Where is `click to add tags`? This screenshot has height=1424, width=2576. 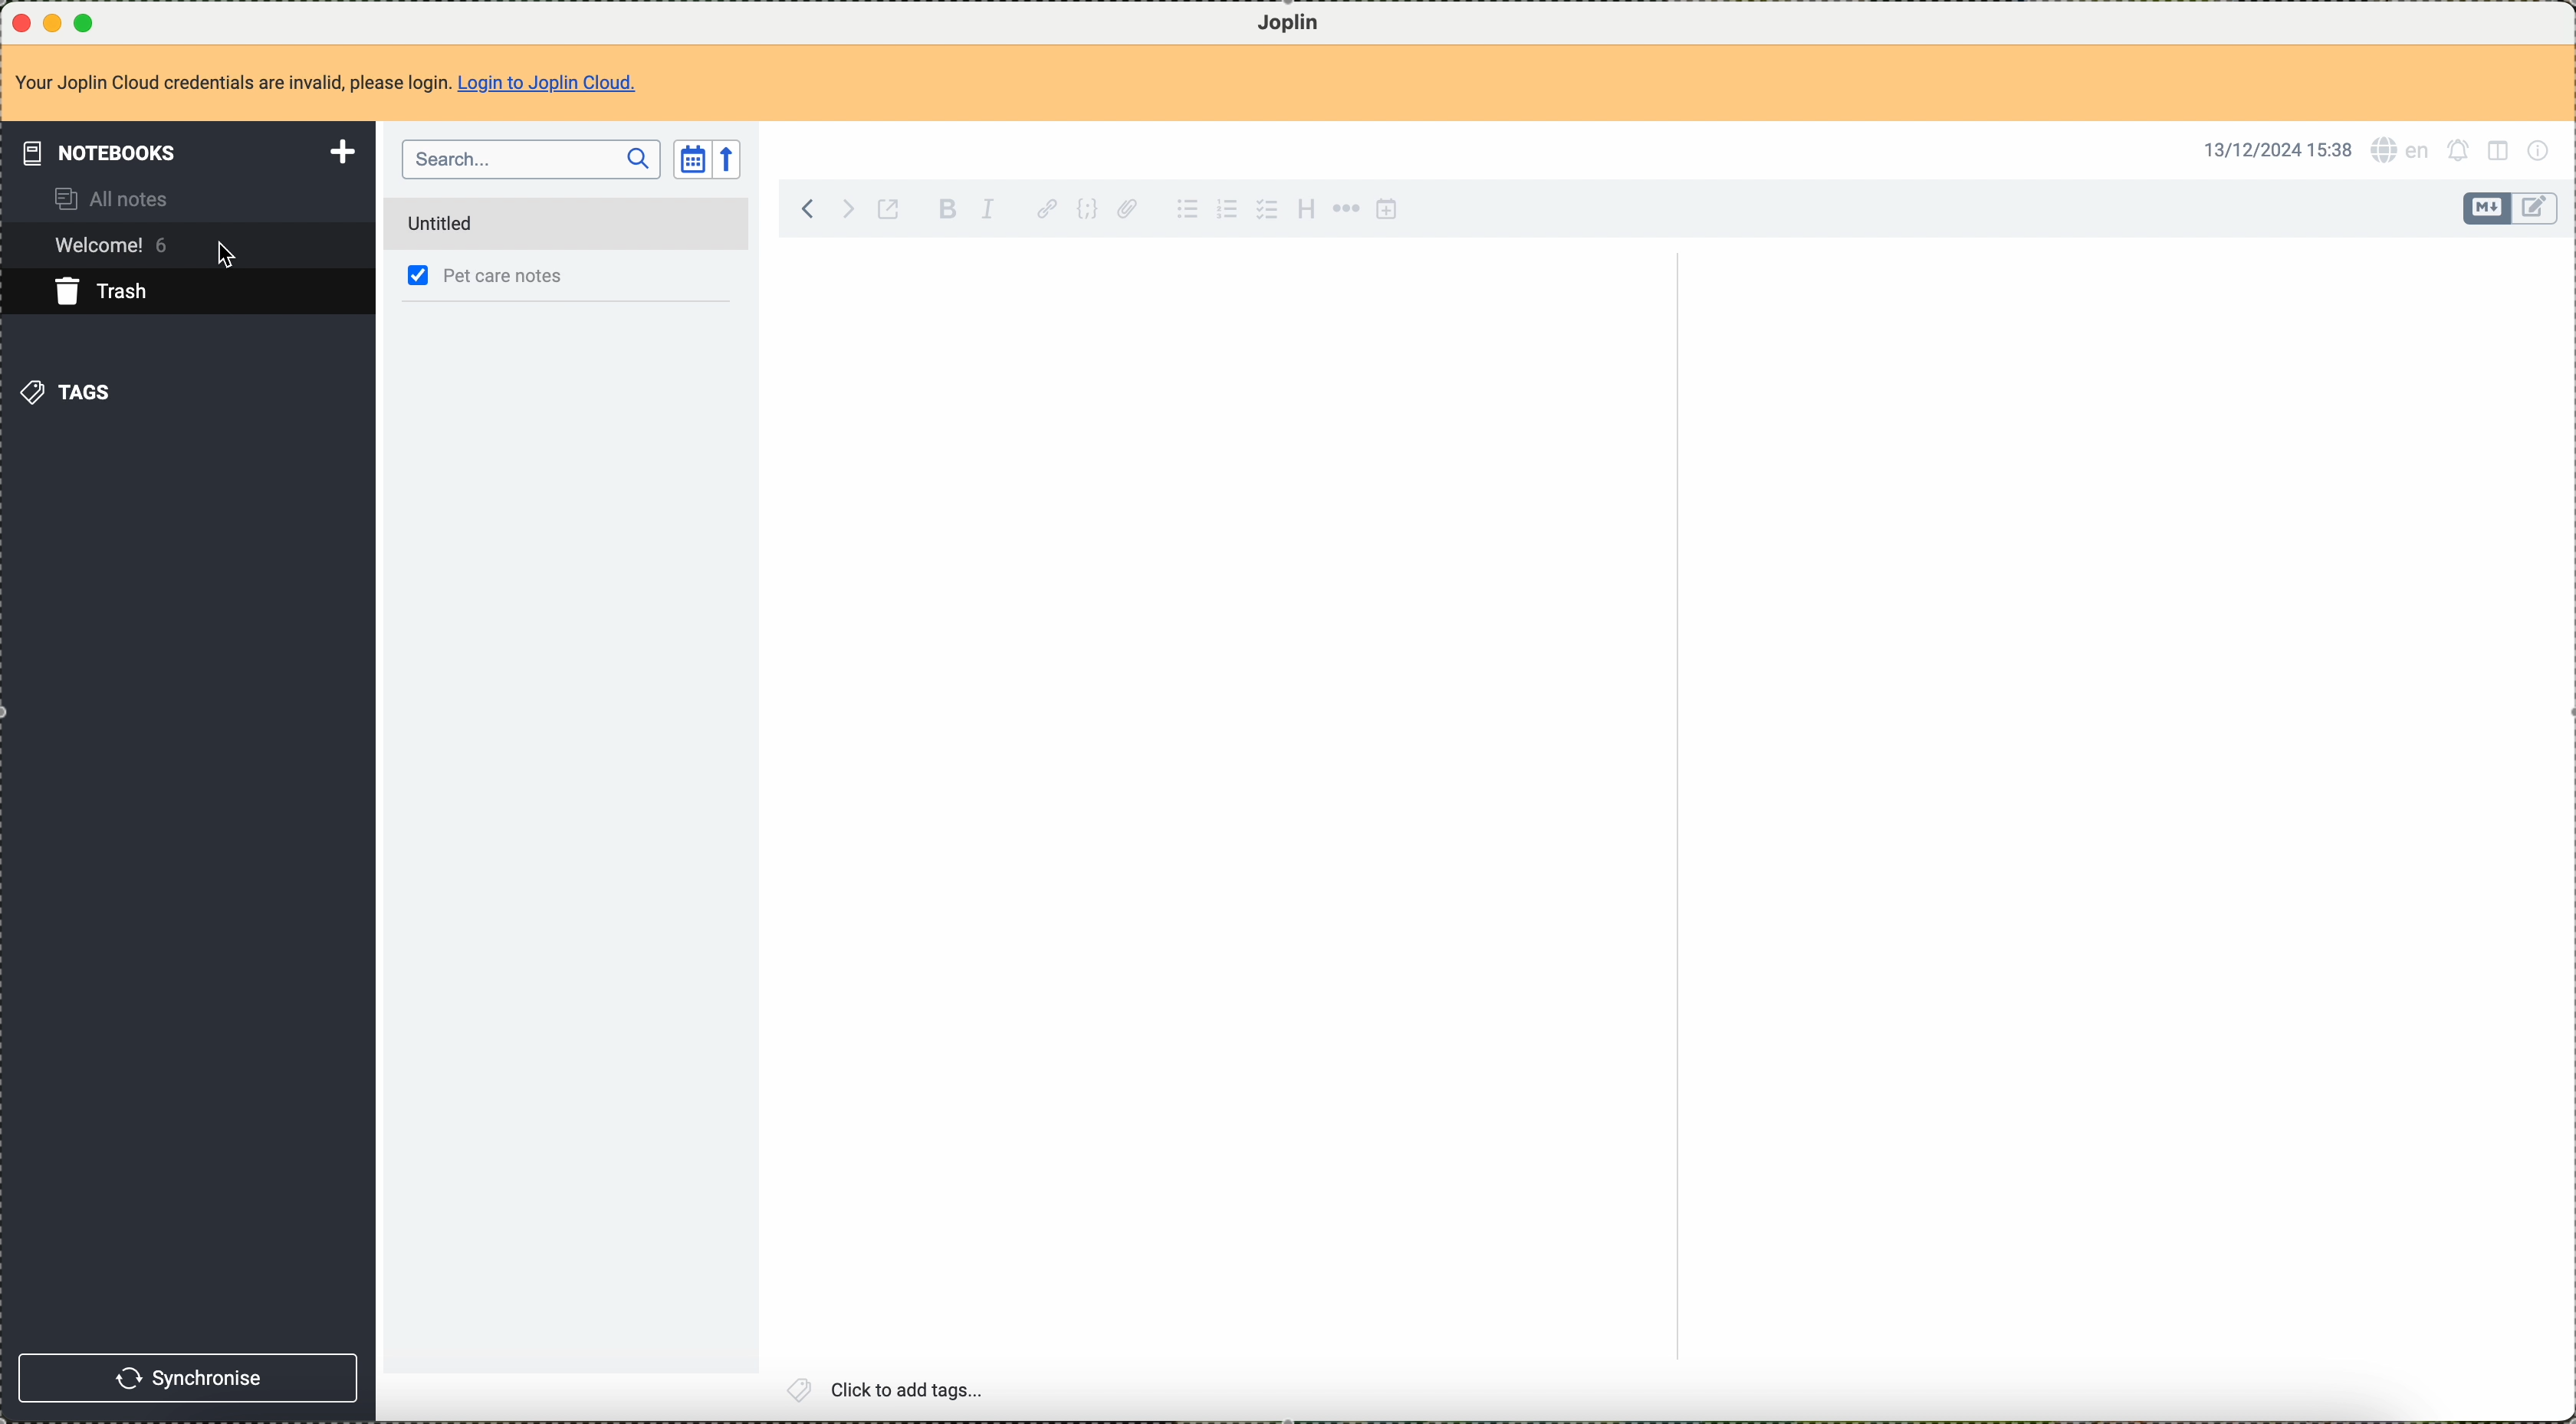 click to add tags is located at coordinates (889, 1390).